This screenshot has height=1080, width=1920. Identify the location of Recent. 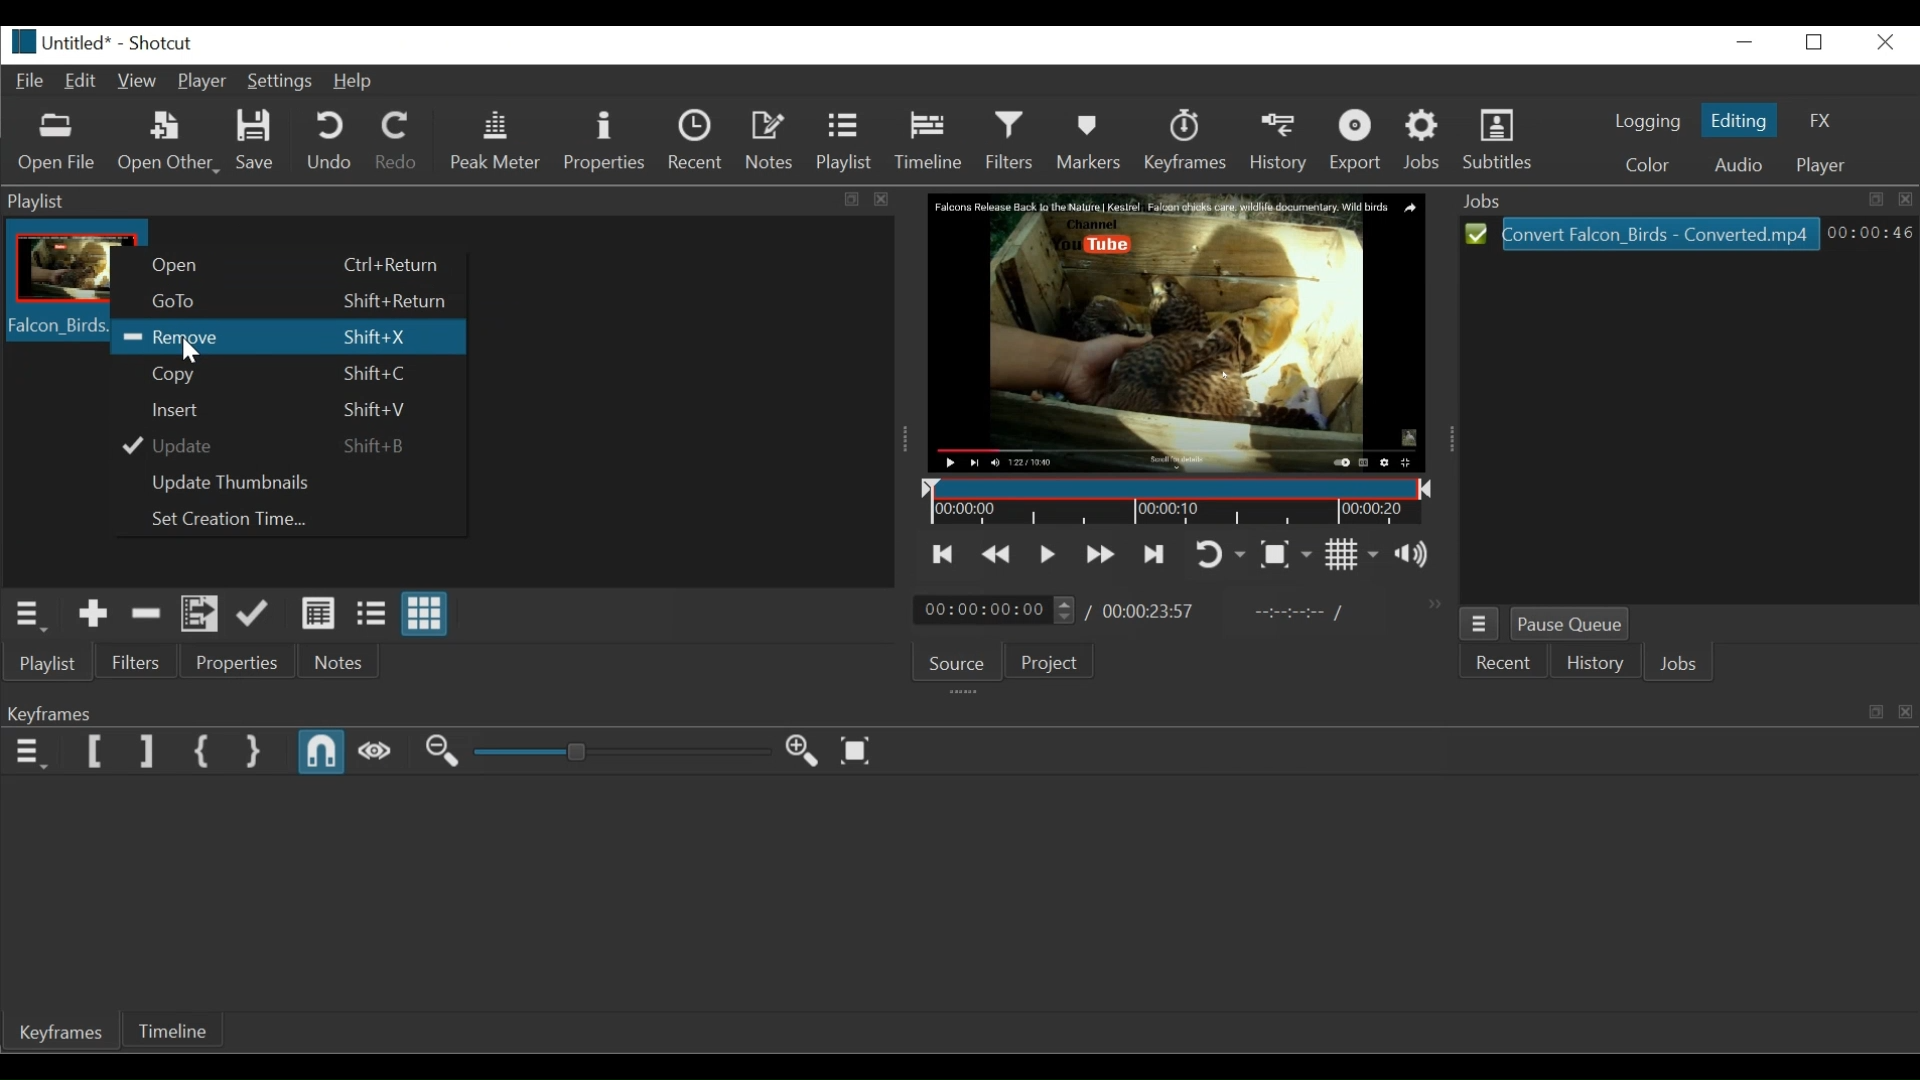
(695, 139).